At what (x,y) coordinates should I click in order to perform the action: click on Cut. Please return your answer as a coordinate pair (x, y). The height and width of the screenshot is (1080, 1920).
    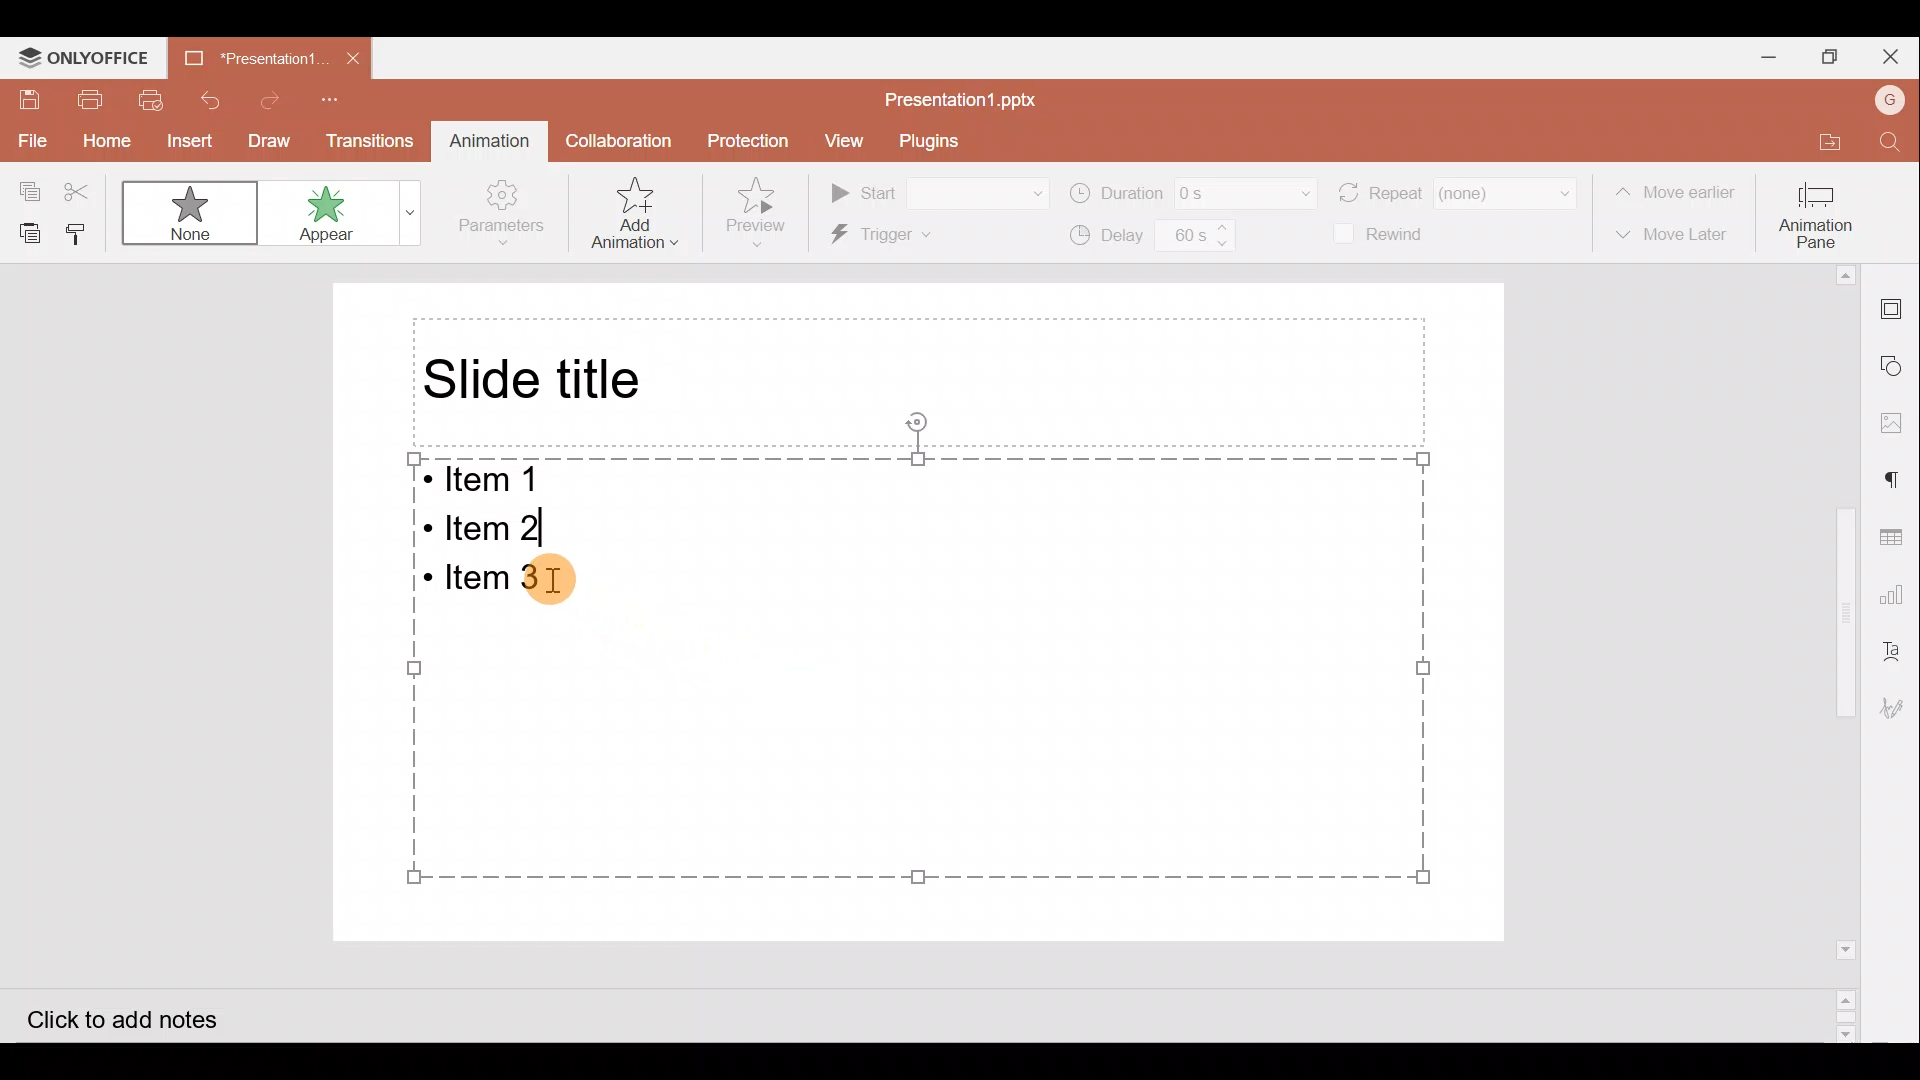
    Looking at the image, I should click on (80, 189).